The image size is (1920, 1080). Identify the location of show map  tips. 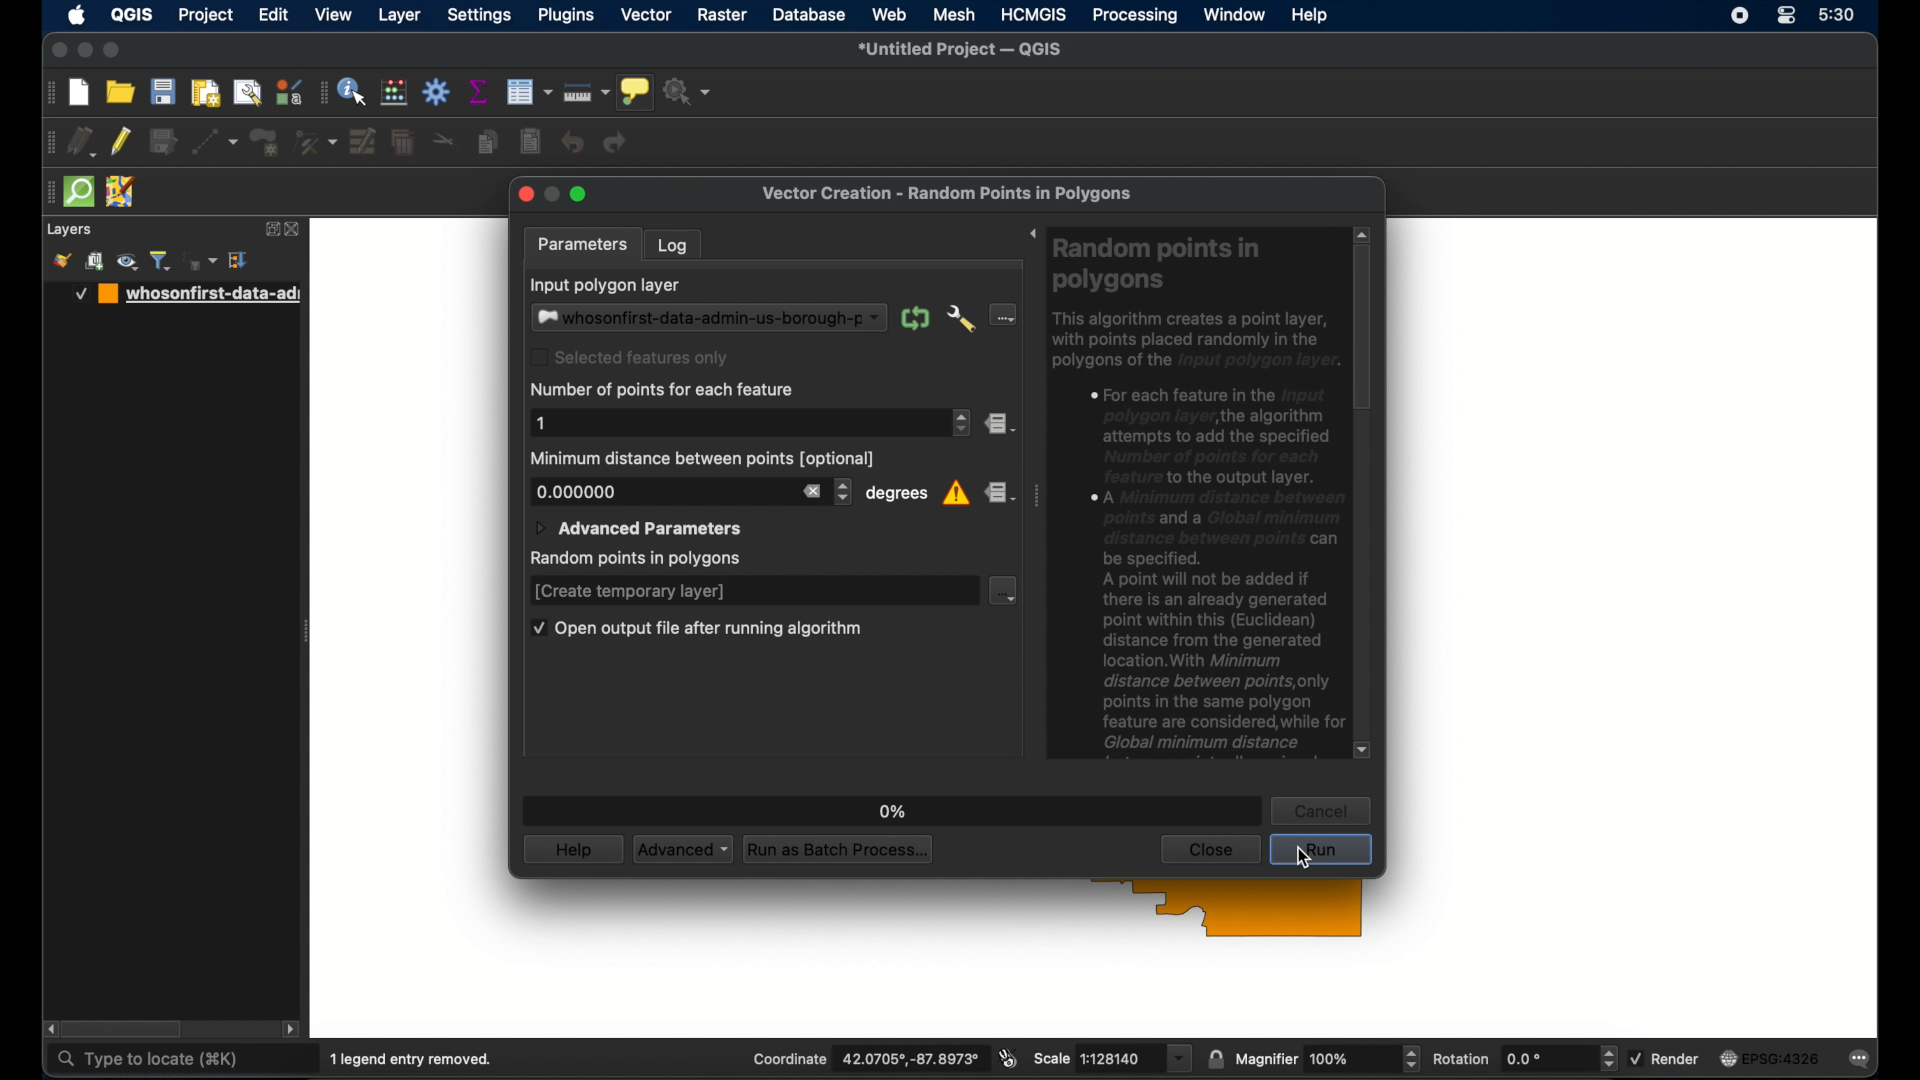
(635, 92).